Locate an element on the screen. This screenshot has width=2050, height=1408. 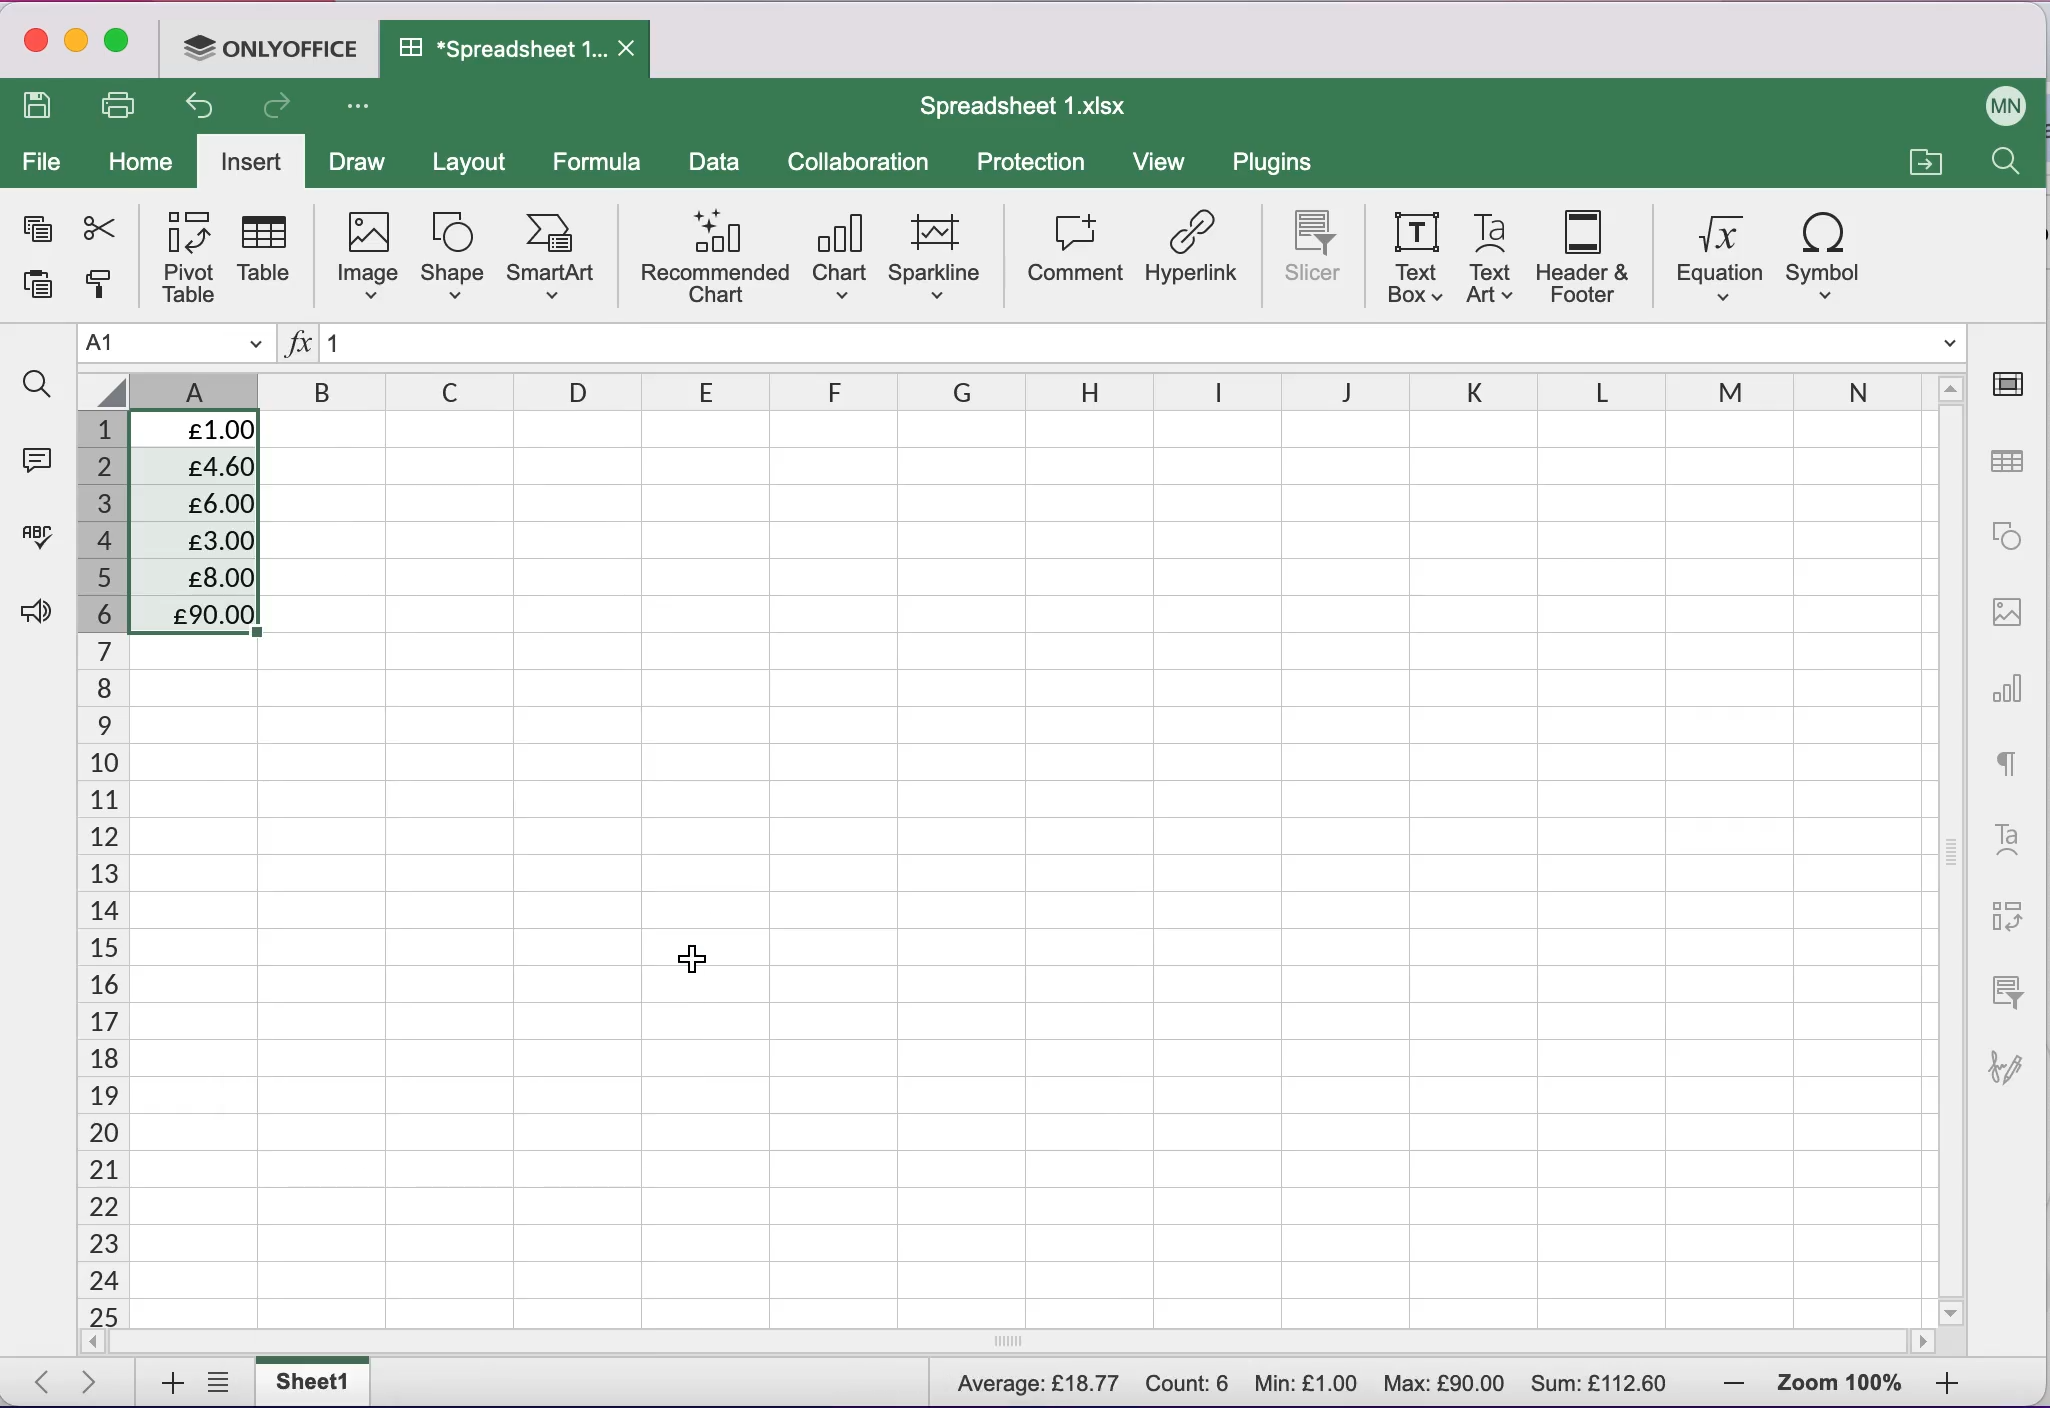
find is located at coordinates (1997, 162).